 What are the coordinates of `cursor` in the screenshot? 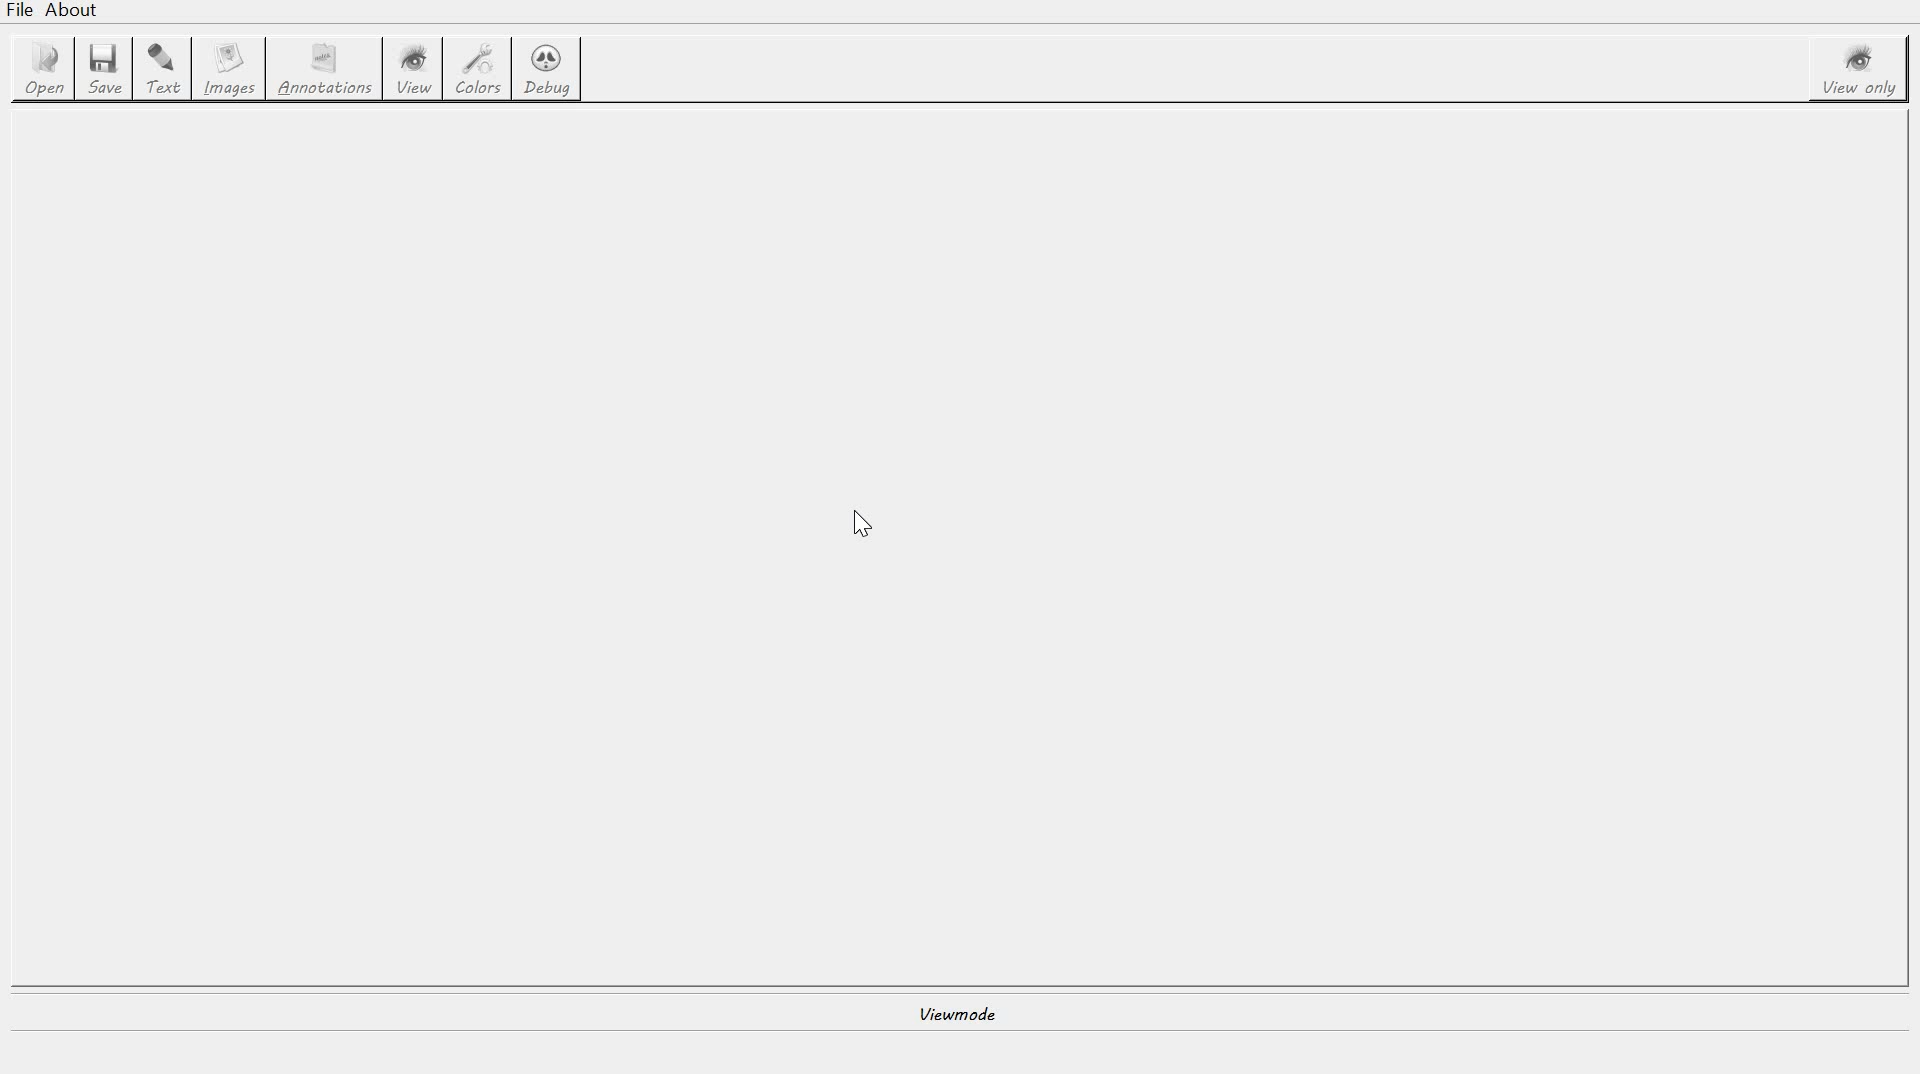 It's located at (857, 524).